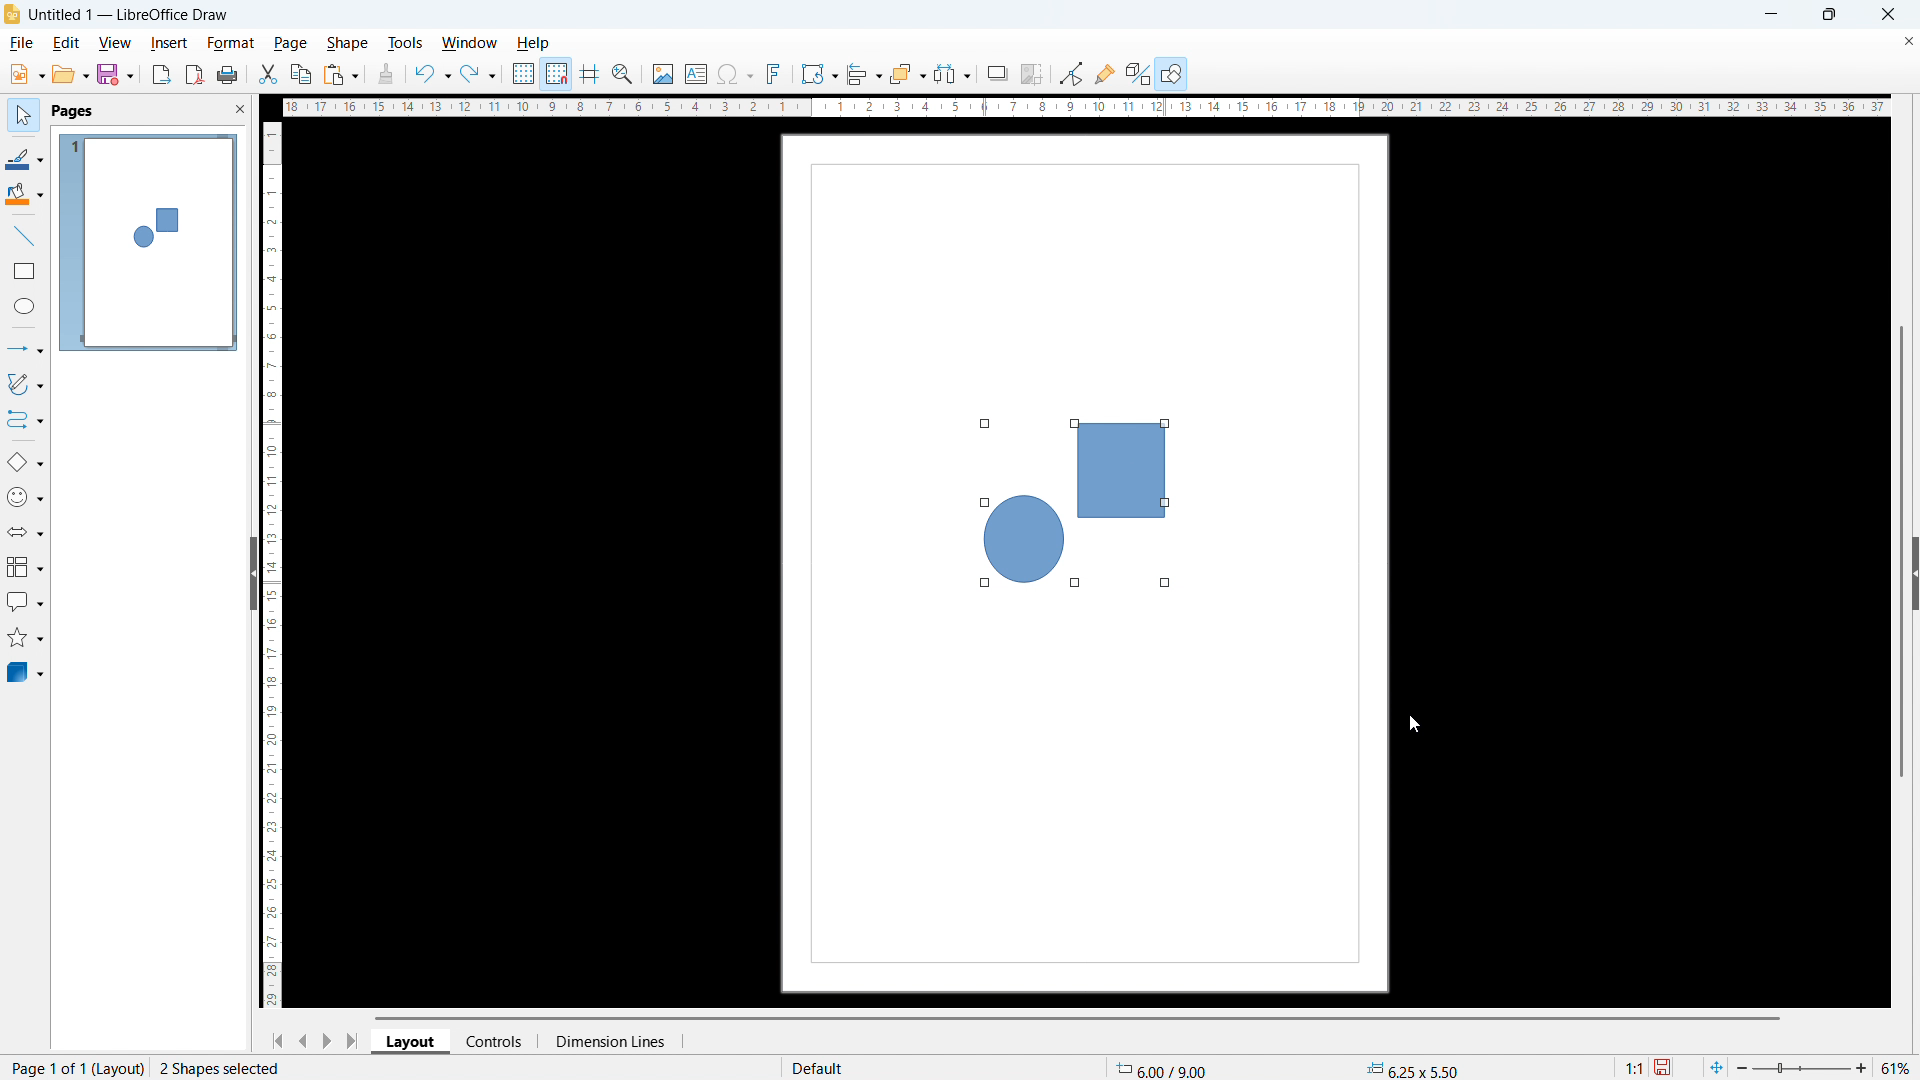 Image resolution: width=1920 pixels, height=1080 pixels. Describe the element at coordinates (523, 74) in the screenshot. I see `show grid` at that location.